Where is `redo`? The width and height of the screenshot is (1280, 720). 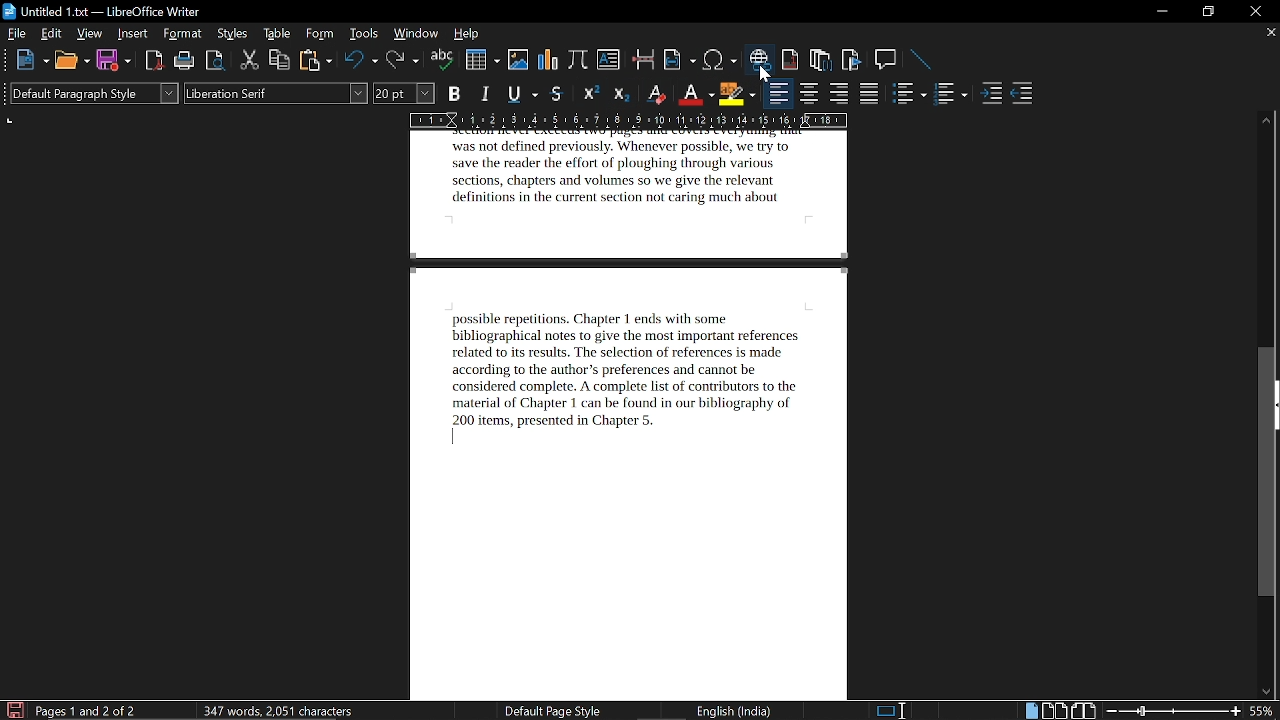
redo is located at coordinates (402, 62).